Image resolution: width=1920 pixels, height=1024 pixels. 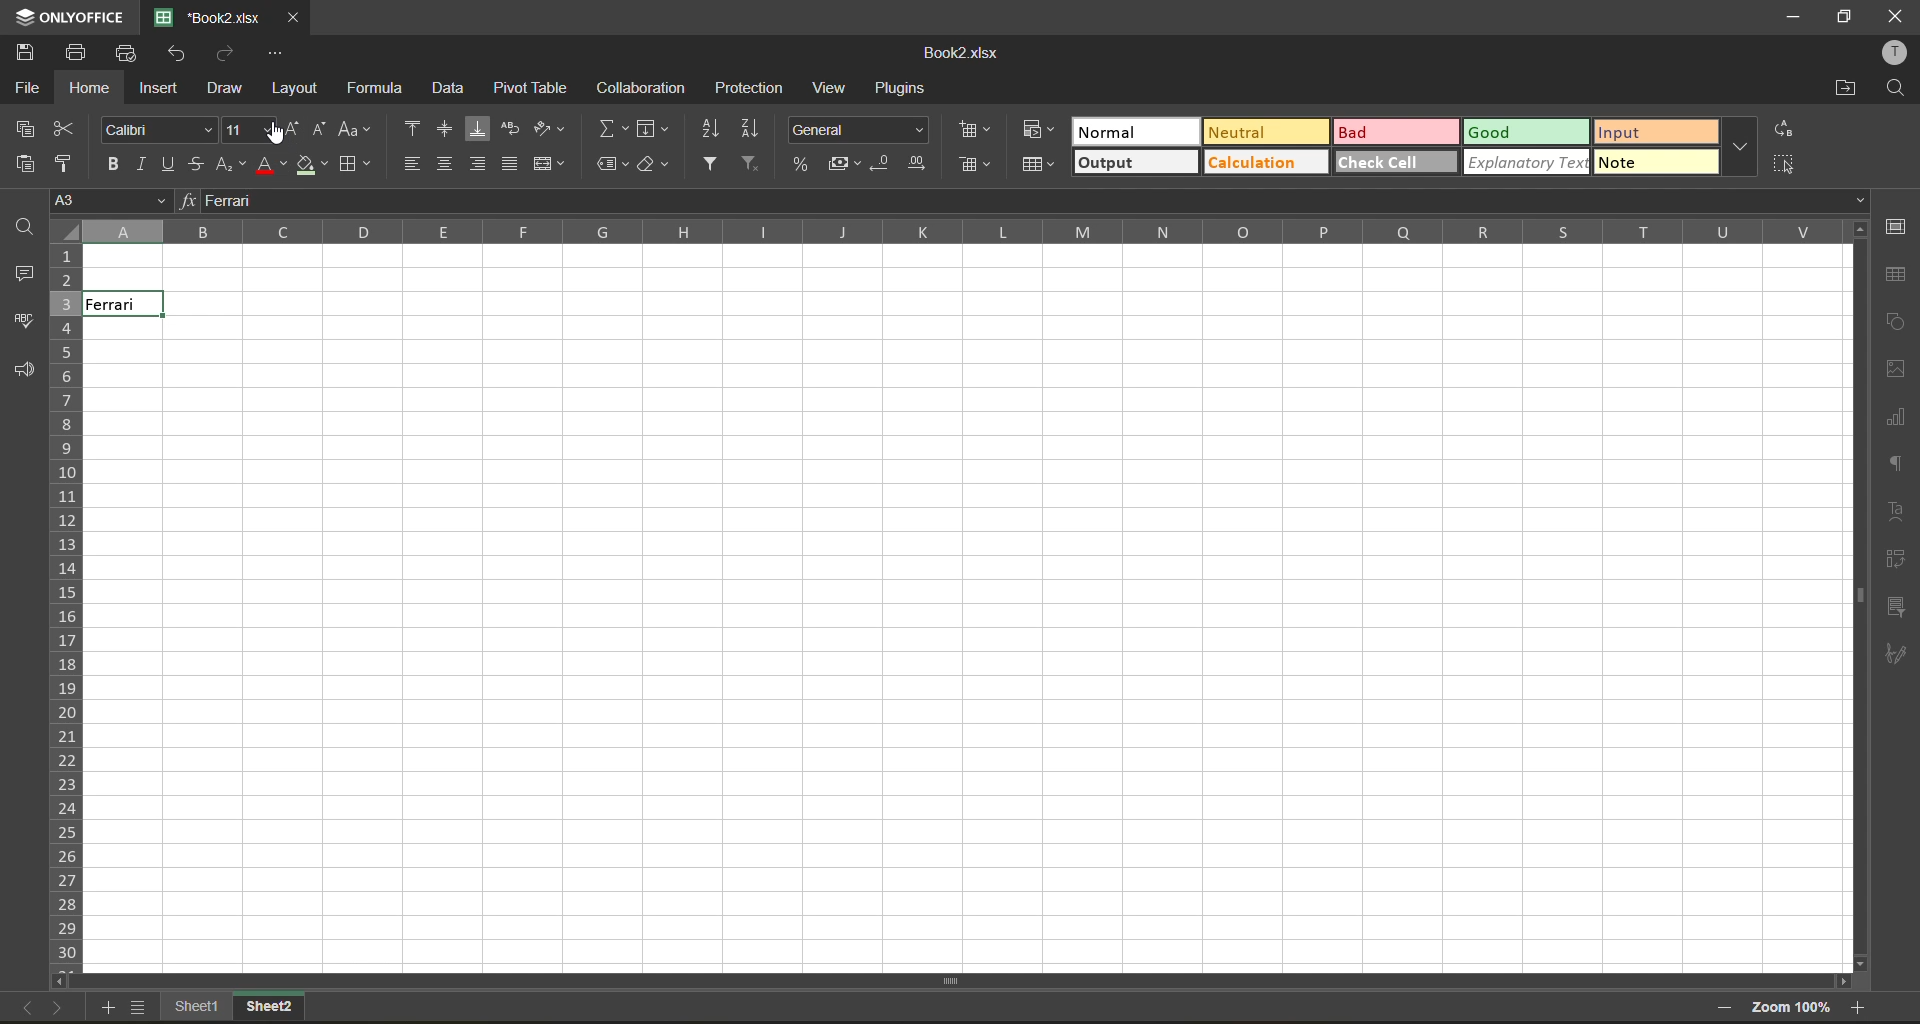 What do you see at coordinates (227, 163) in the screenshot?
I see `sub/superscript` at bounding box center [227, 163].